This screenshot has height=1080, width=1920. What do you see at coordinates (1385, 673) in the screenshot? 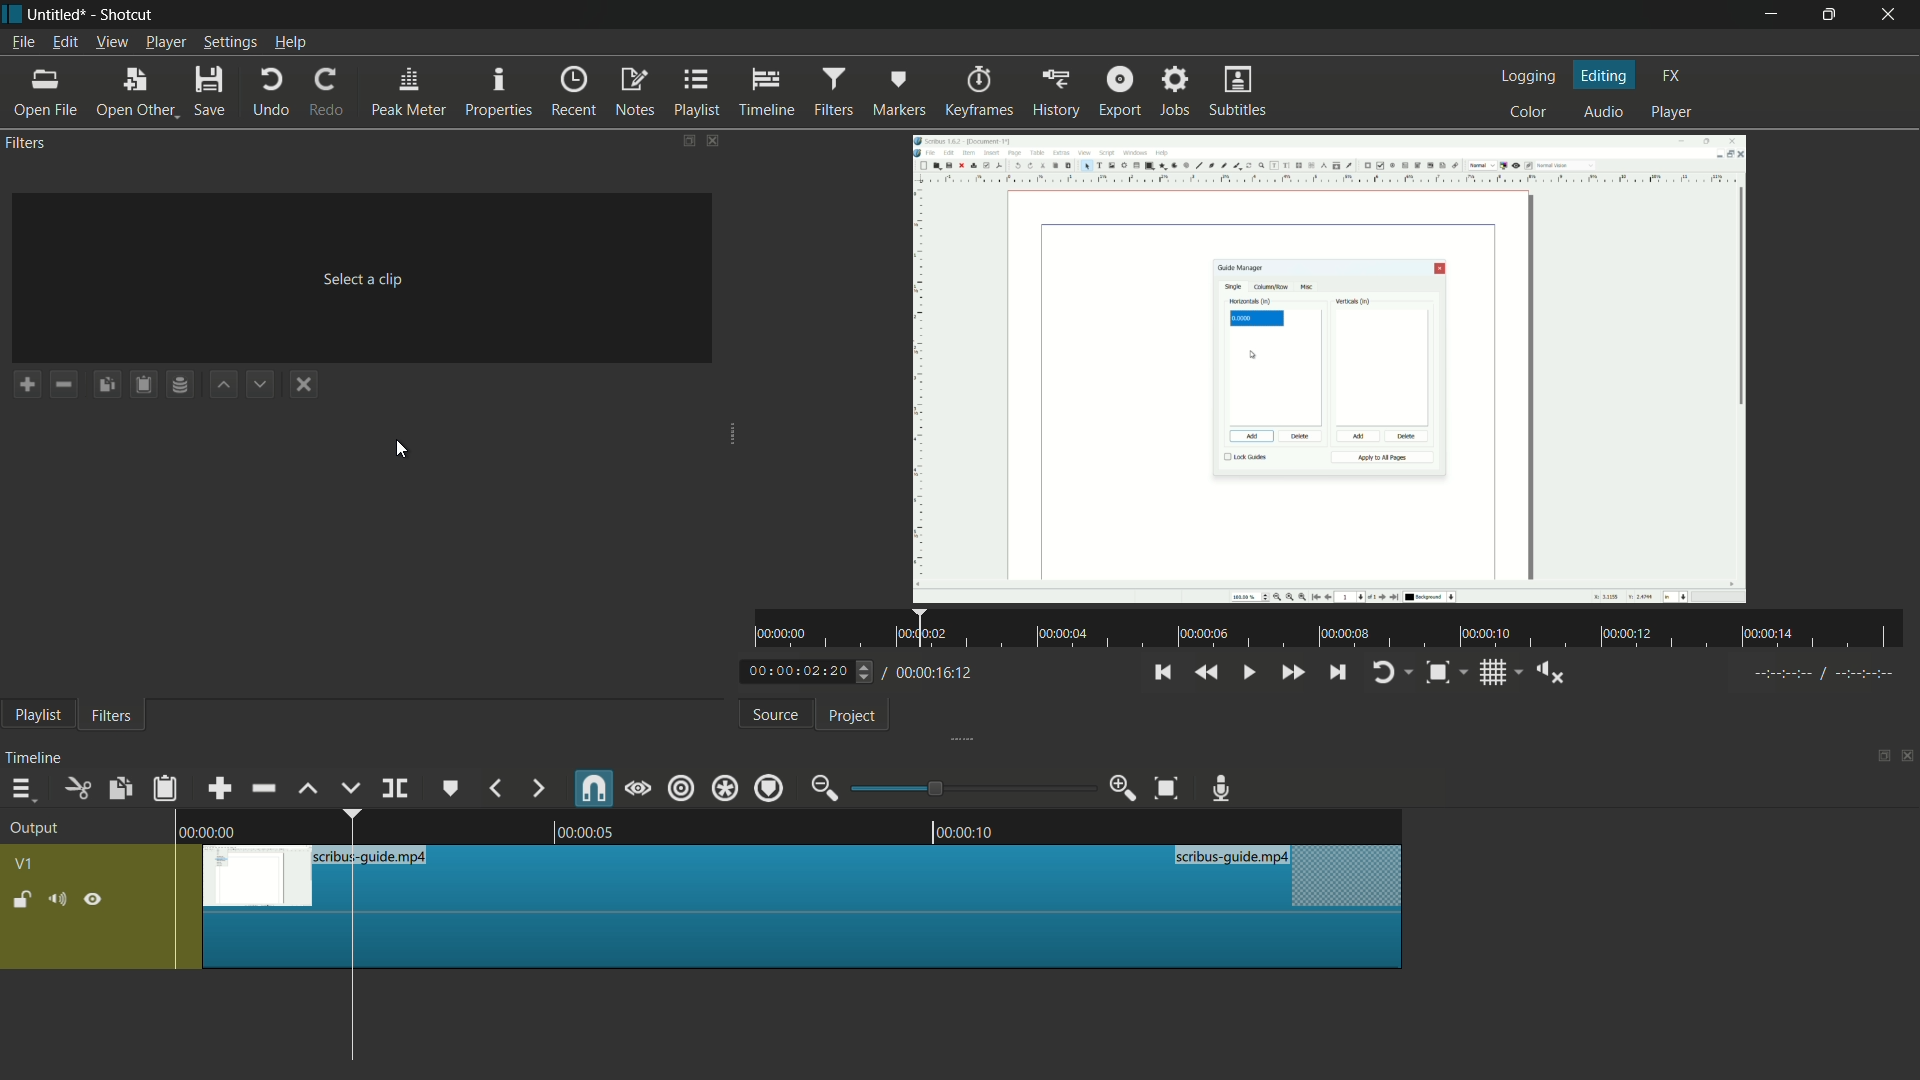
I see `toggle player looping` at bounding box center [1385, 673].